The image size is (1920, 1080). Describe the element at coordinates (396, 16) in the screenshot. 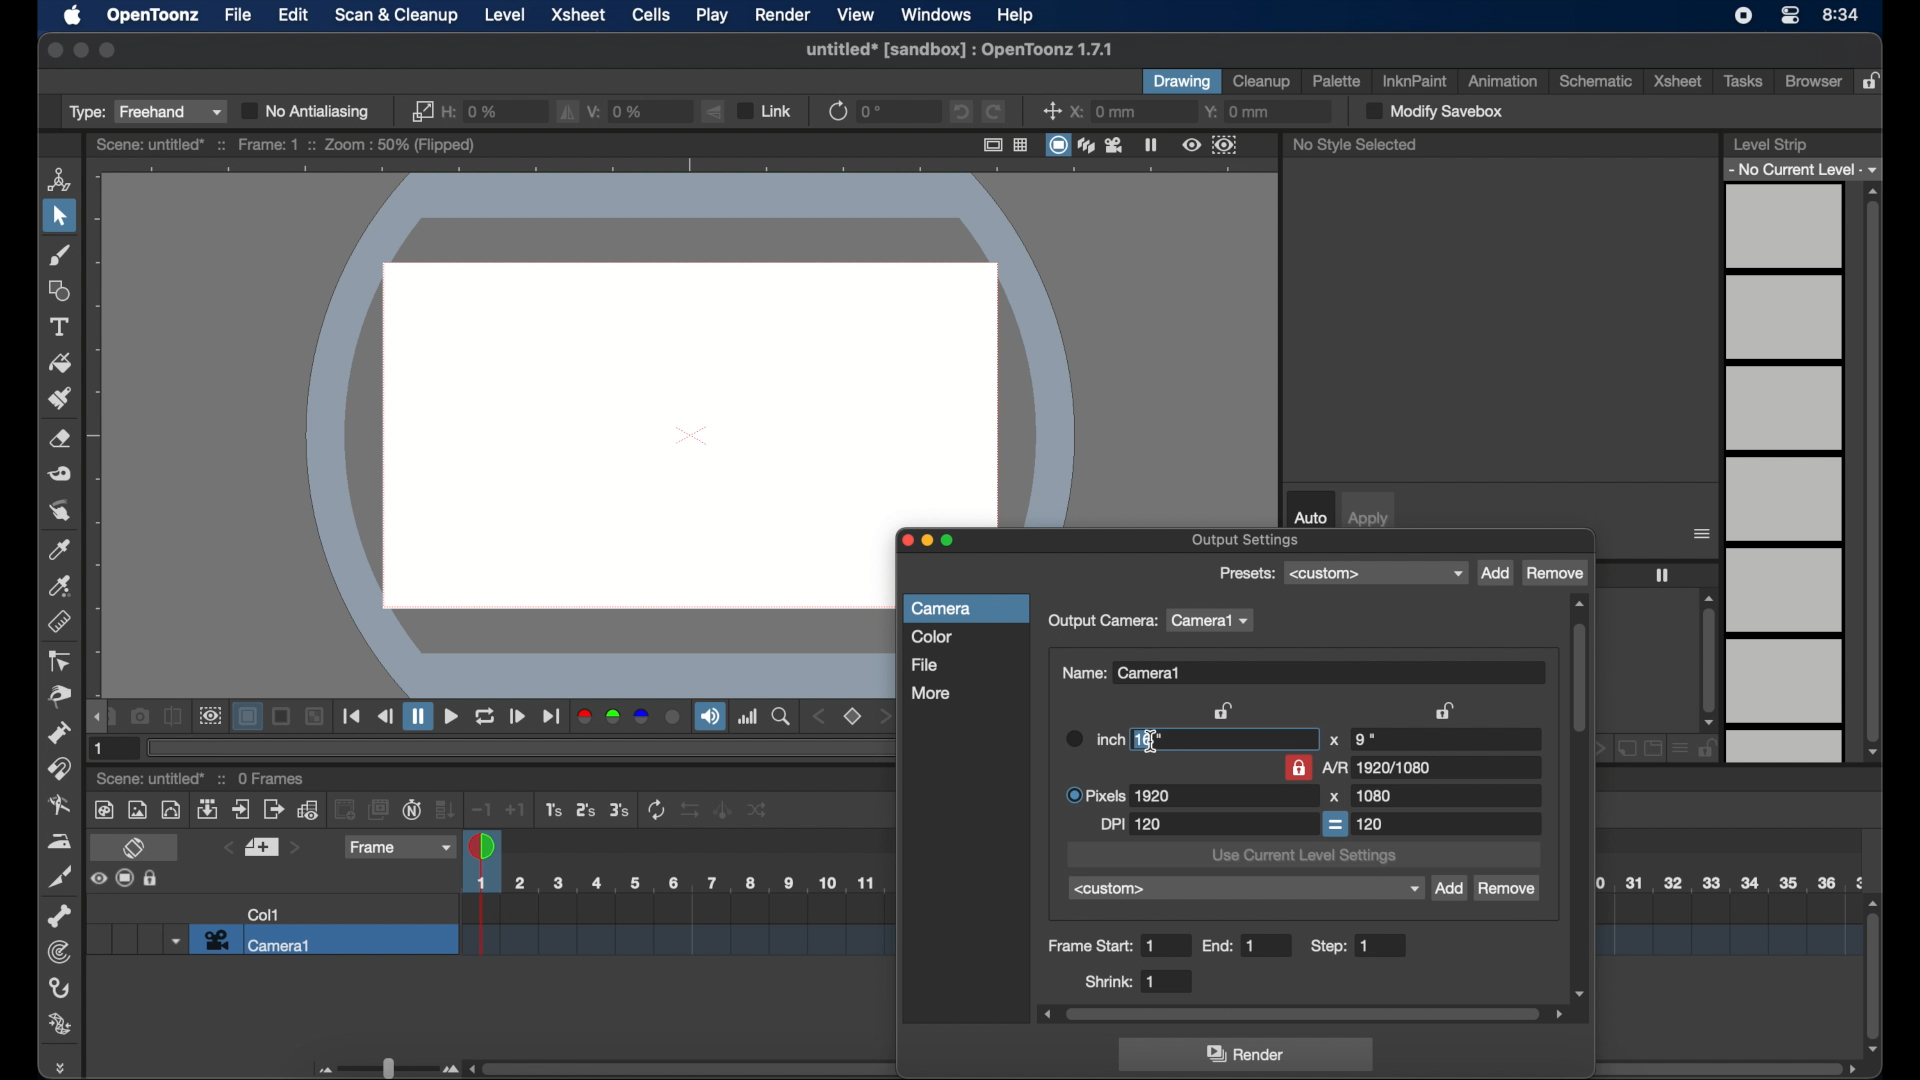

I see `scan & cleanup` at that location.